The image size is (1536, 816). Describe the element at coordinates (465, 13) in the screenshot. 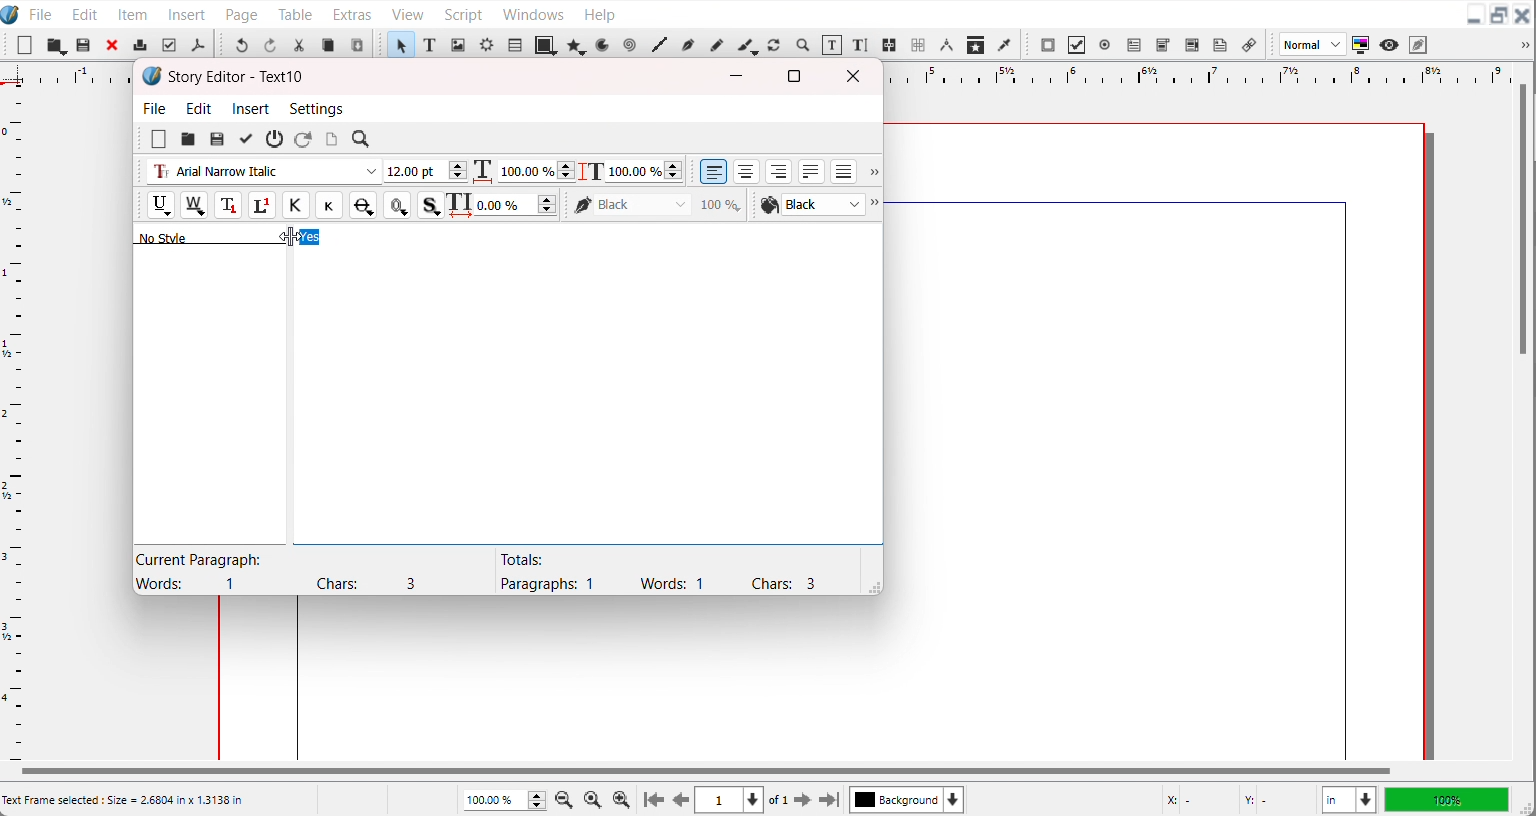

I see `Script` at that location.